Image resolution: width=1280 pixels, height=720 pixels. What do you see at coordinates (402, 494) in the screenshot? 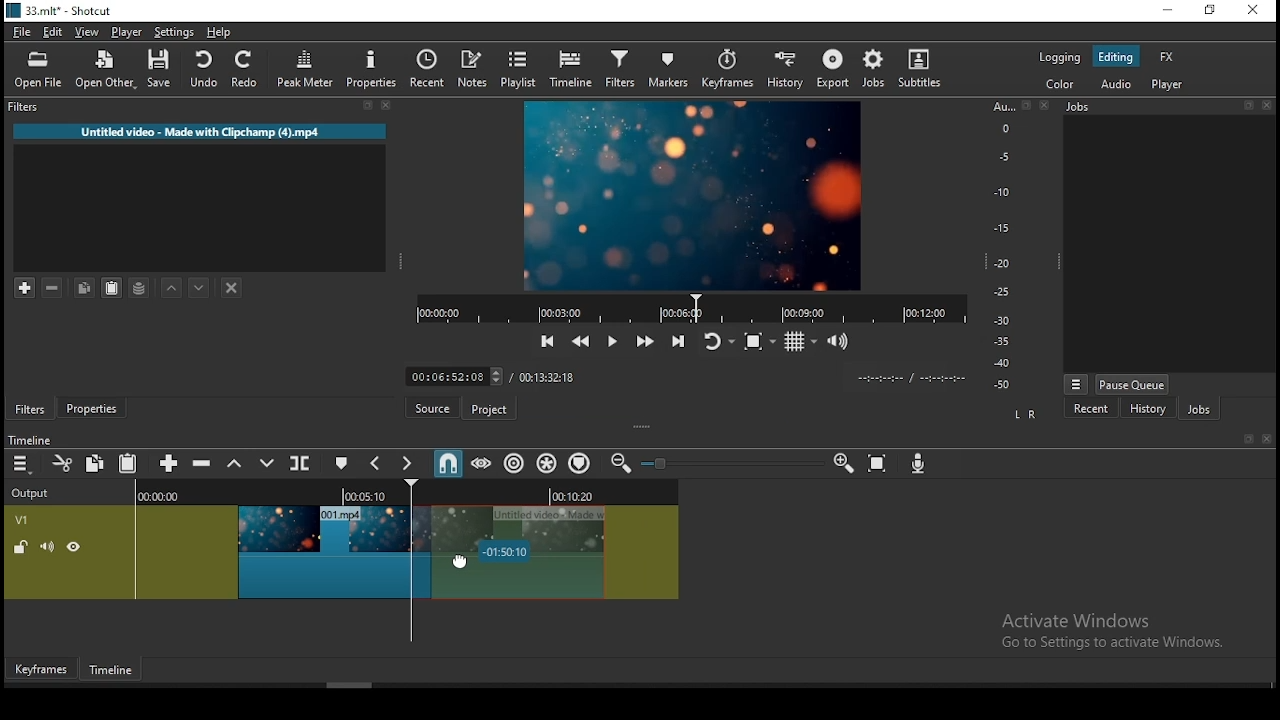
I see `track` at bounding box center [402, 494].